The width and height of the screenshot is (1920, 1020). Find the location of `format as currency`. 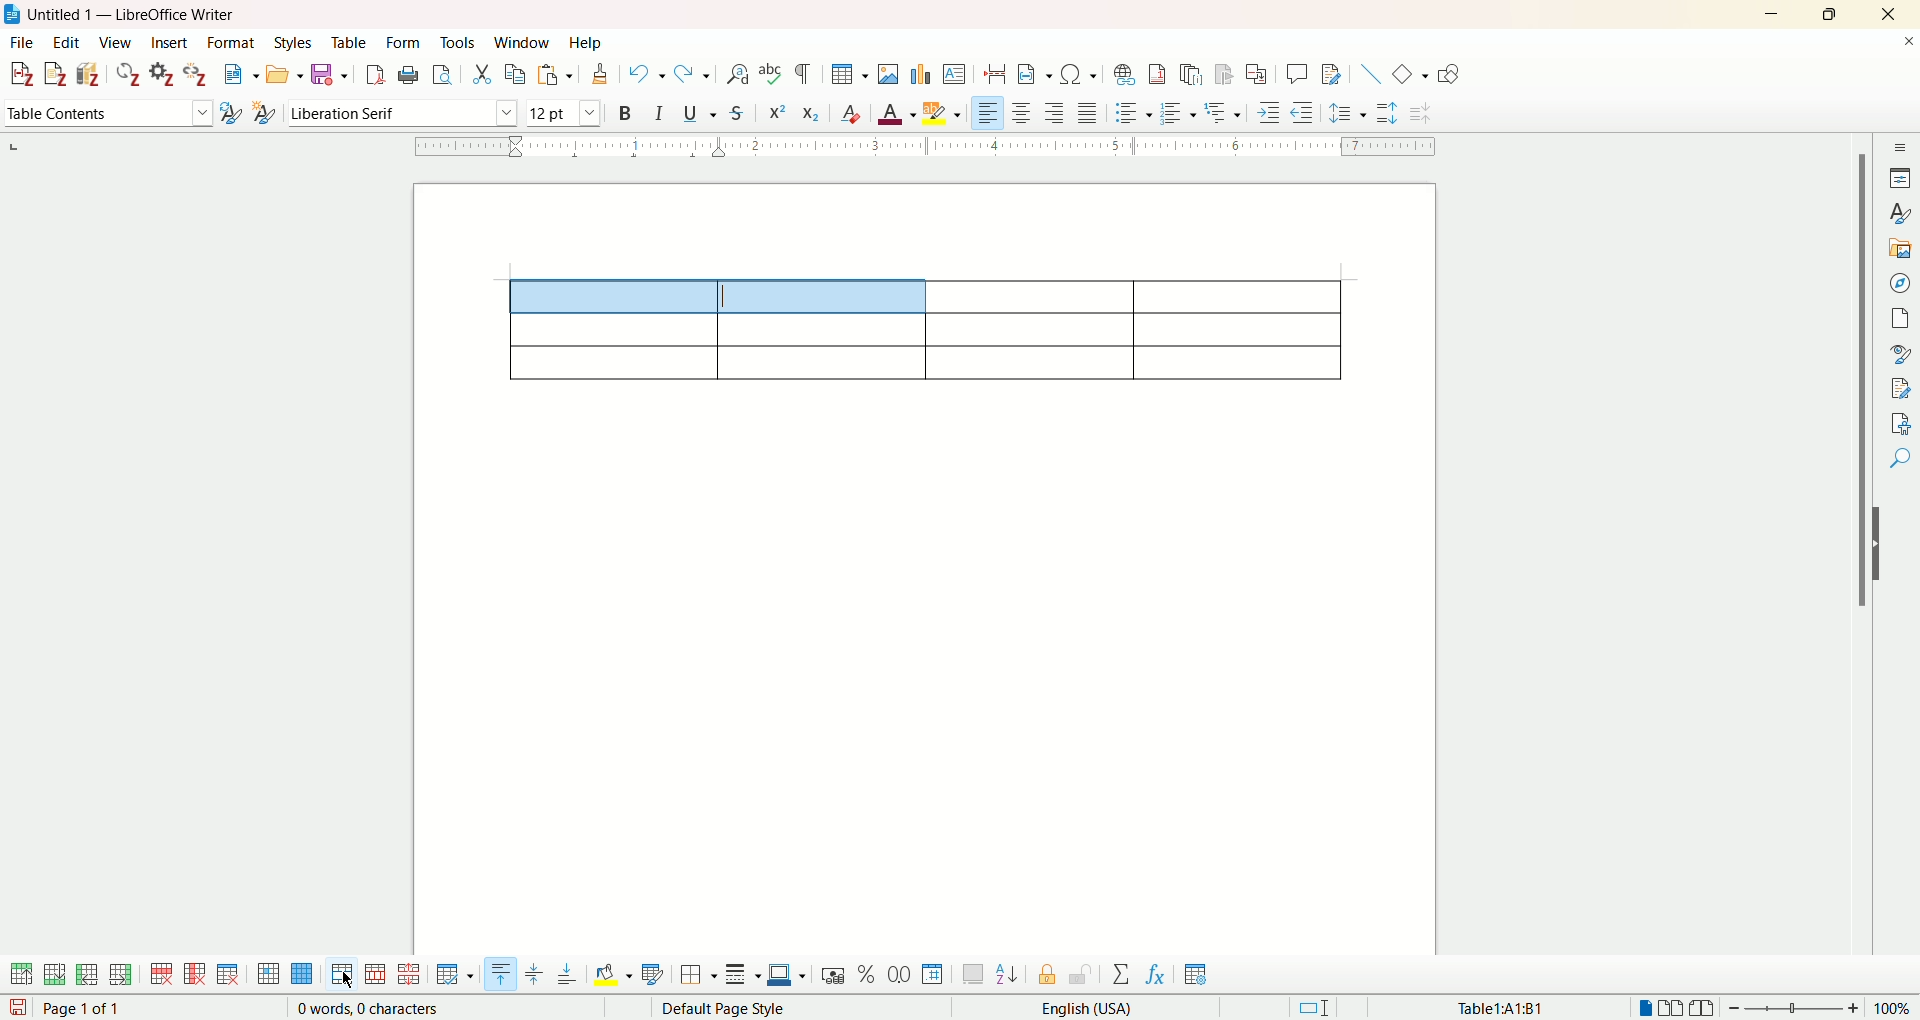

format as currency is located at coordinates (832, 978).